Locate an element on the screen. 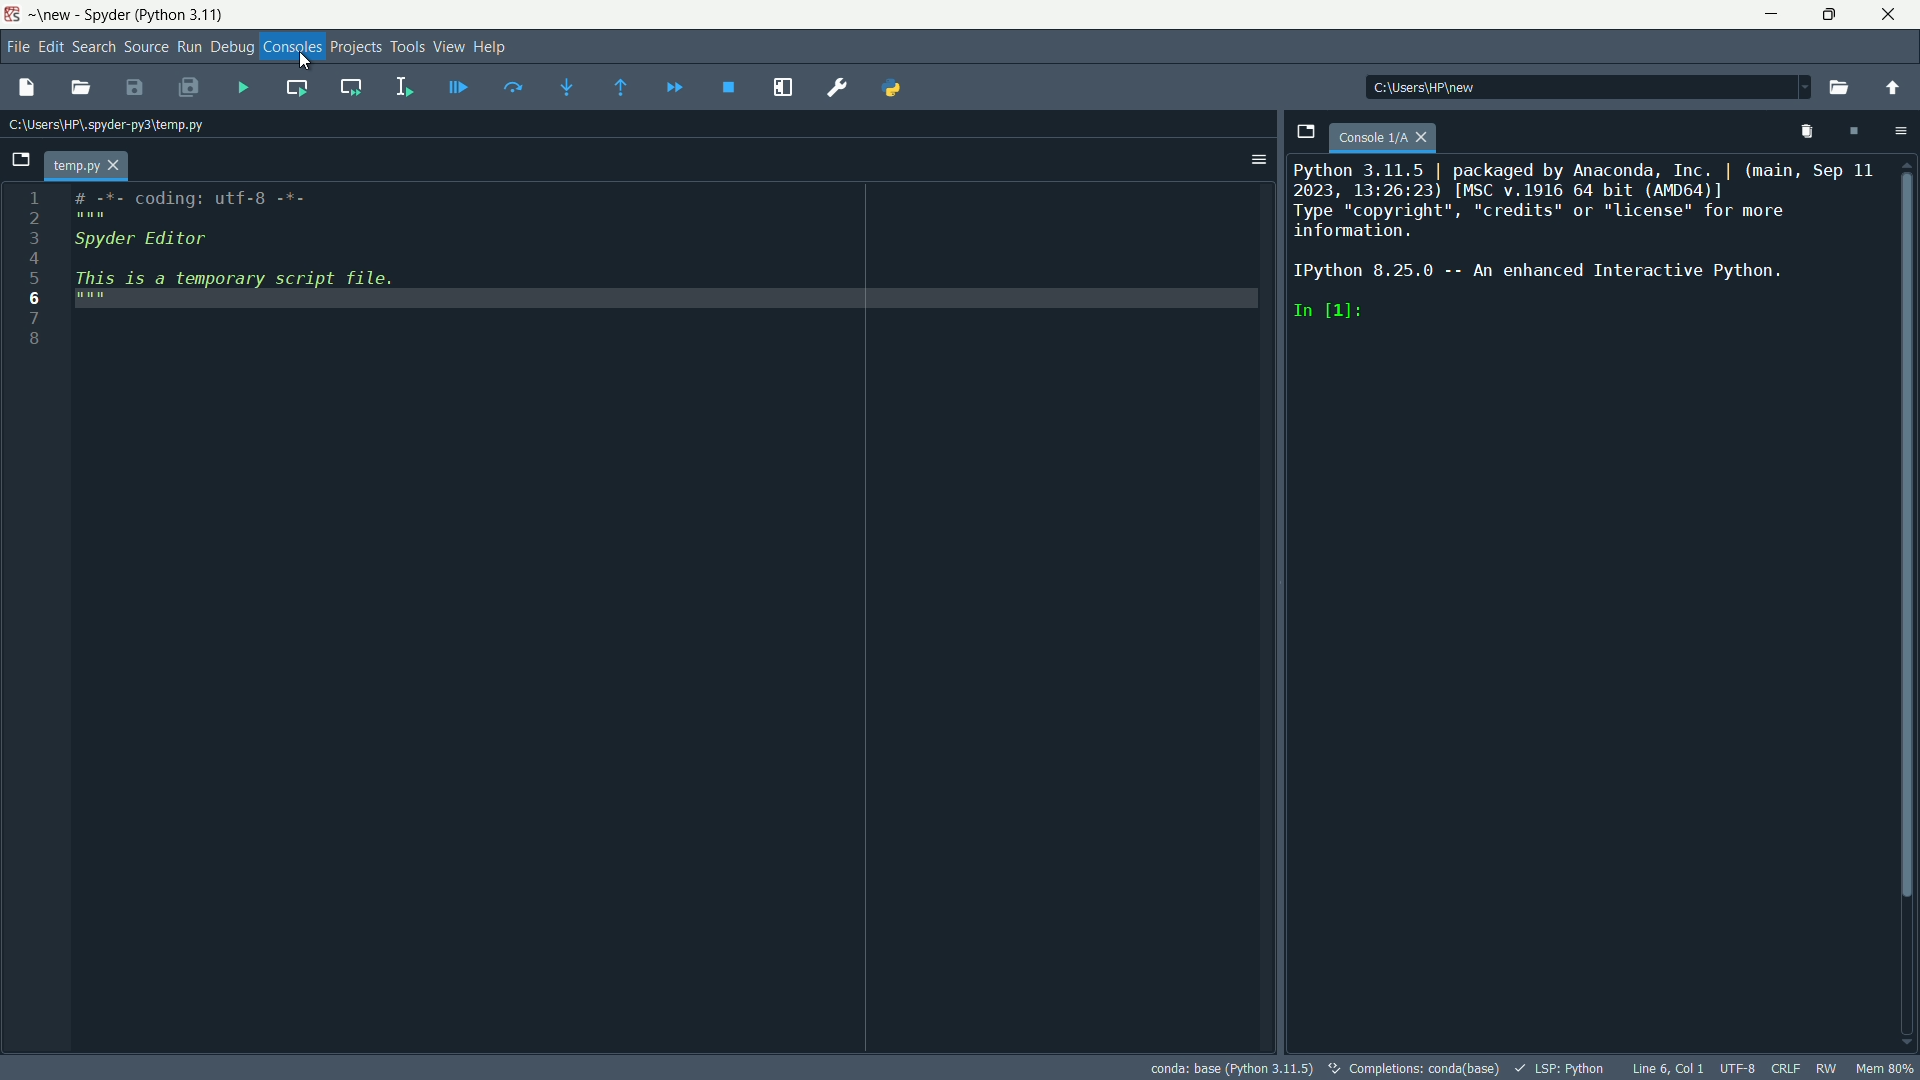 This screenshot has height=1080, width=1920. maximize is located at coordinates (1825, 16).